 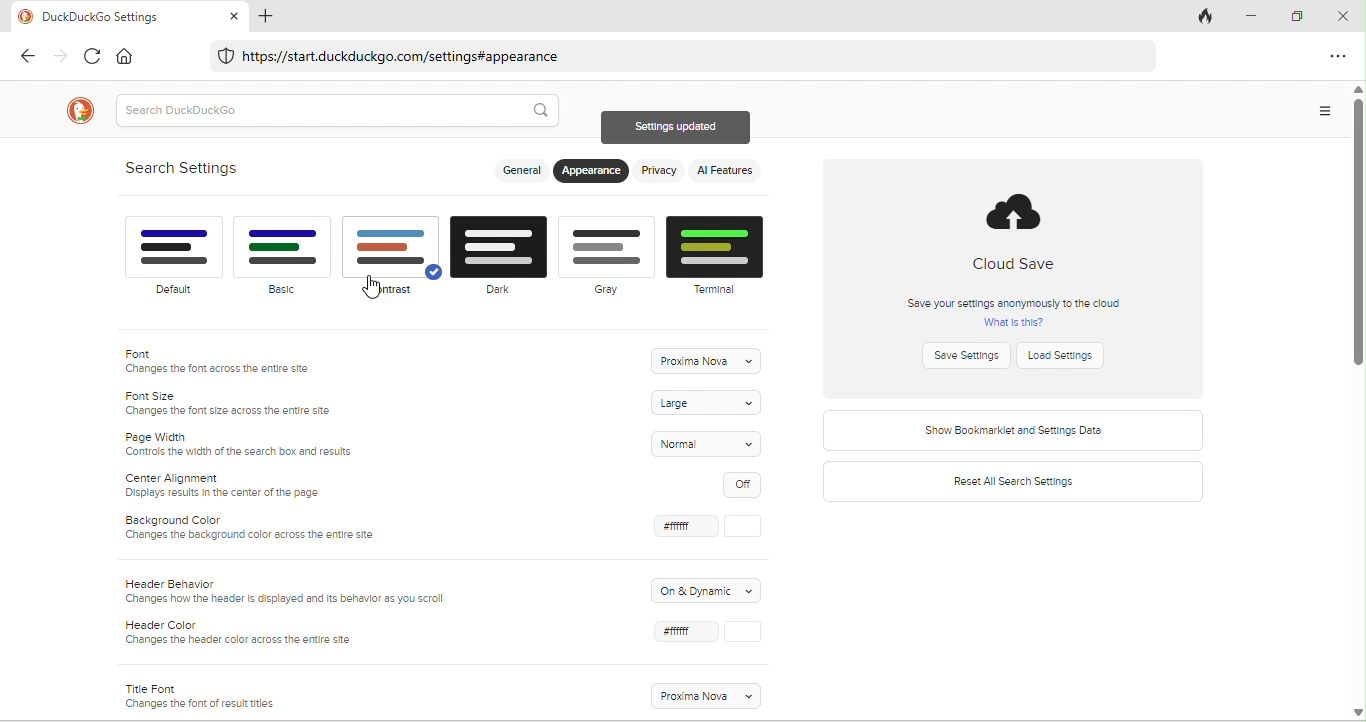 What do you see at coordinates (1321, 113) in the screenshot?
I see `more options` at bounding box center [1321, 113].